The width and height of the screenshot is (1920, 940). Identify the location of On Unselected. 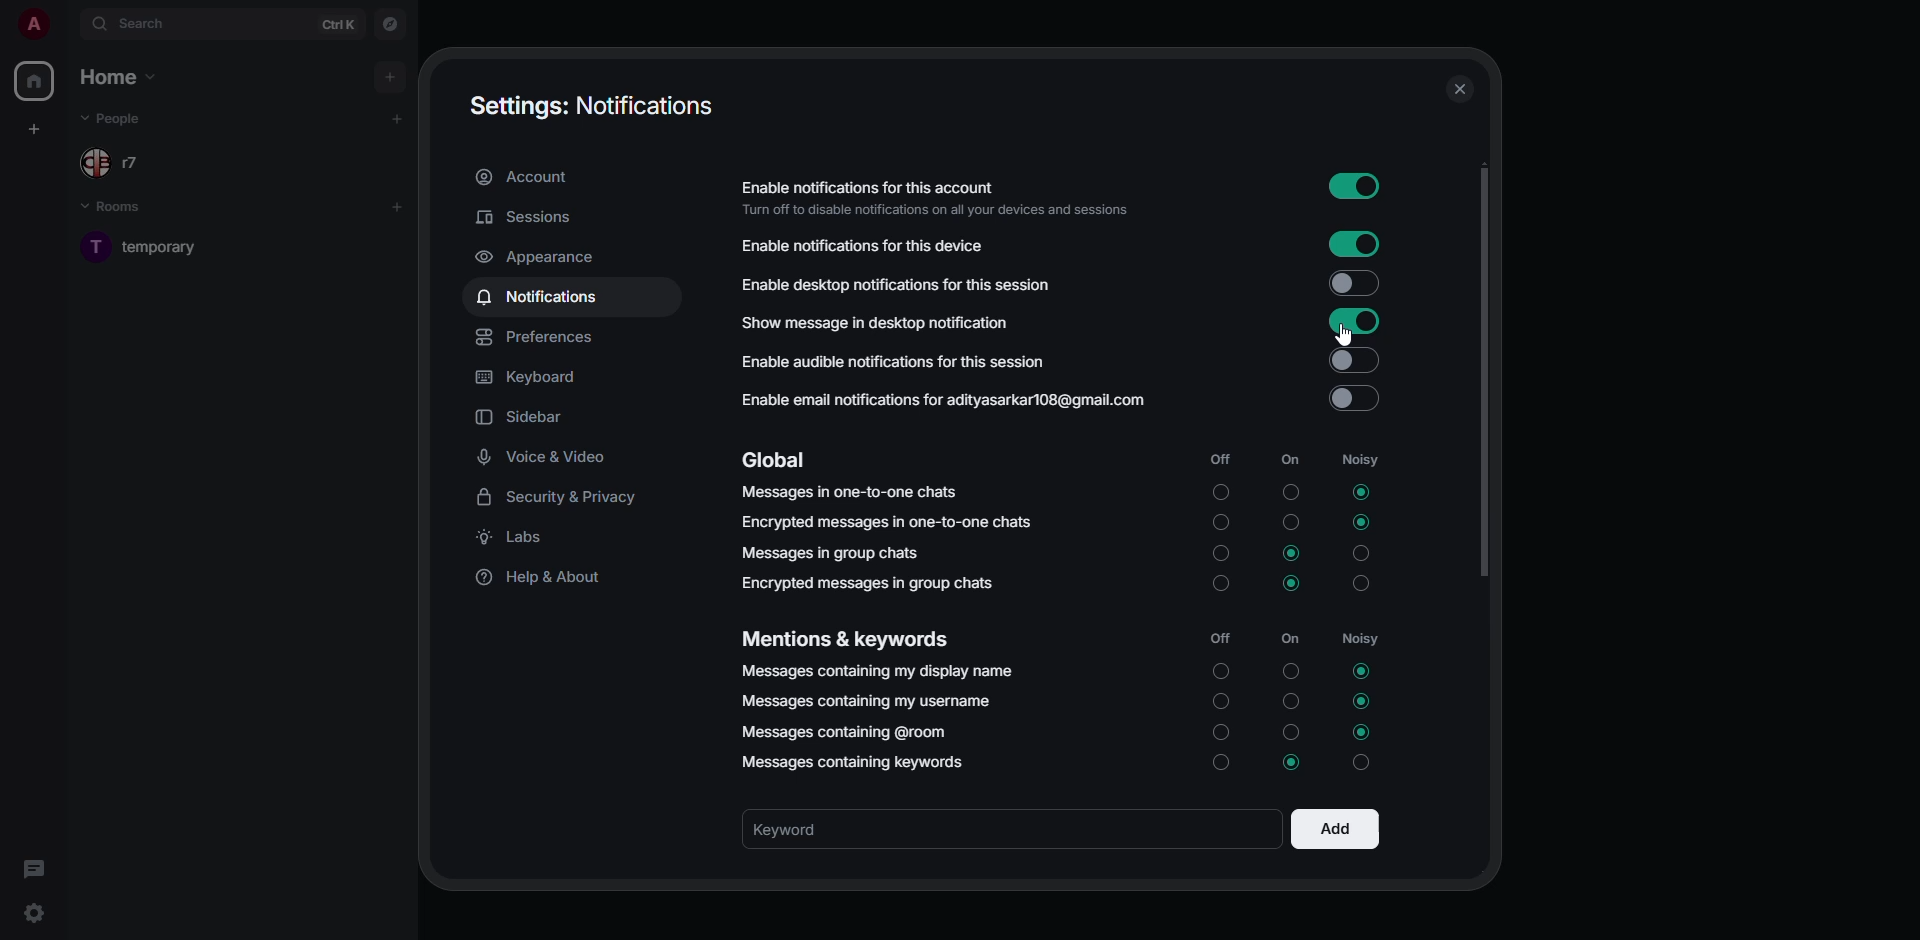
(1294, 521).